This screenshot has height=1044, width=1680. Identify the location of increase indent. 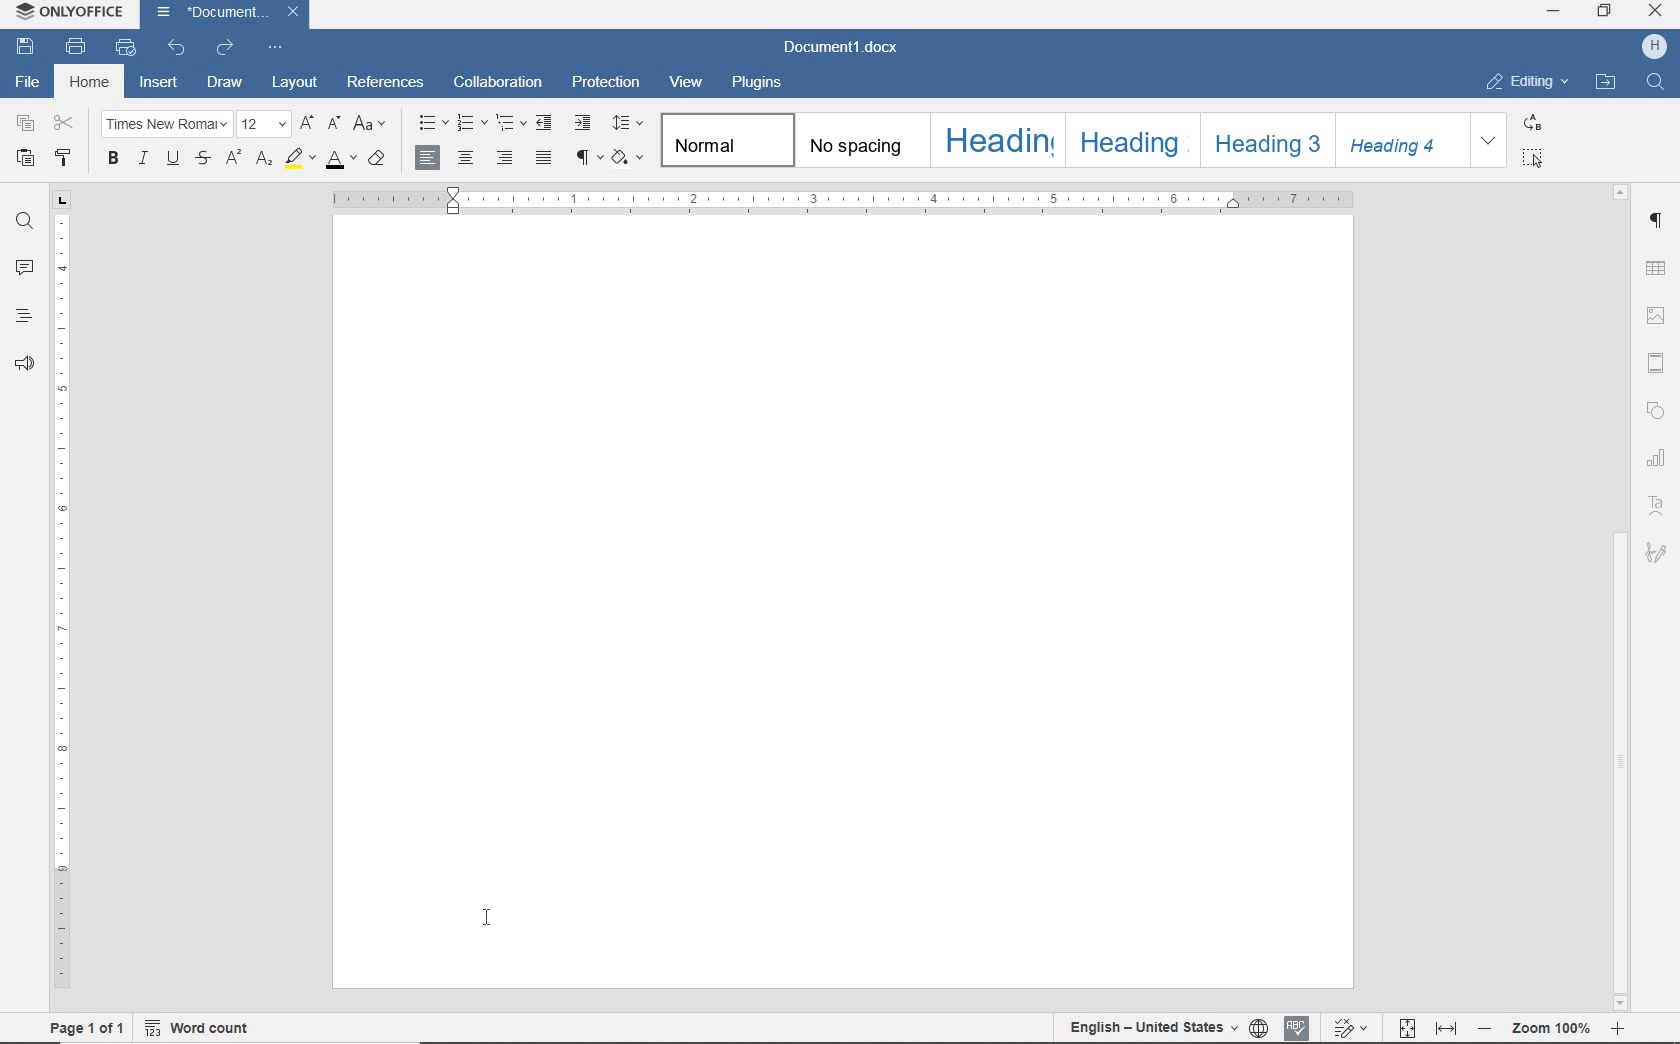
(582, 122).